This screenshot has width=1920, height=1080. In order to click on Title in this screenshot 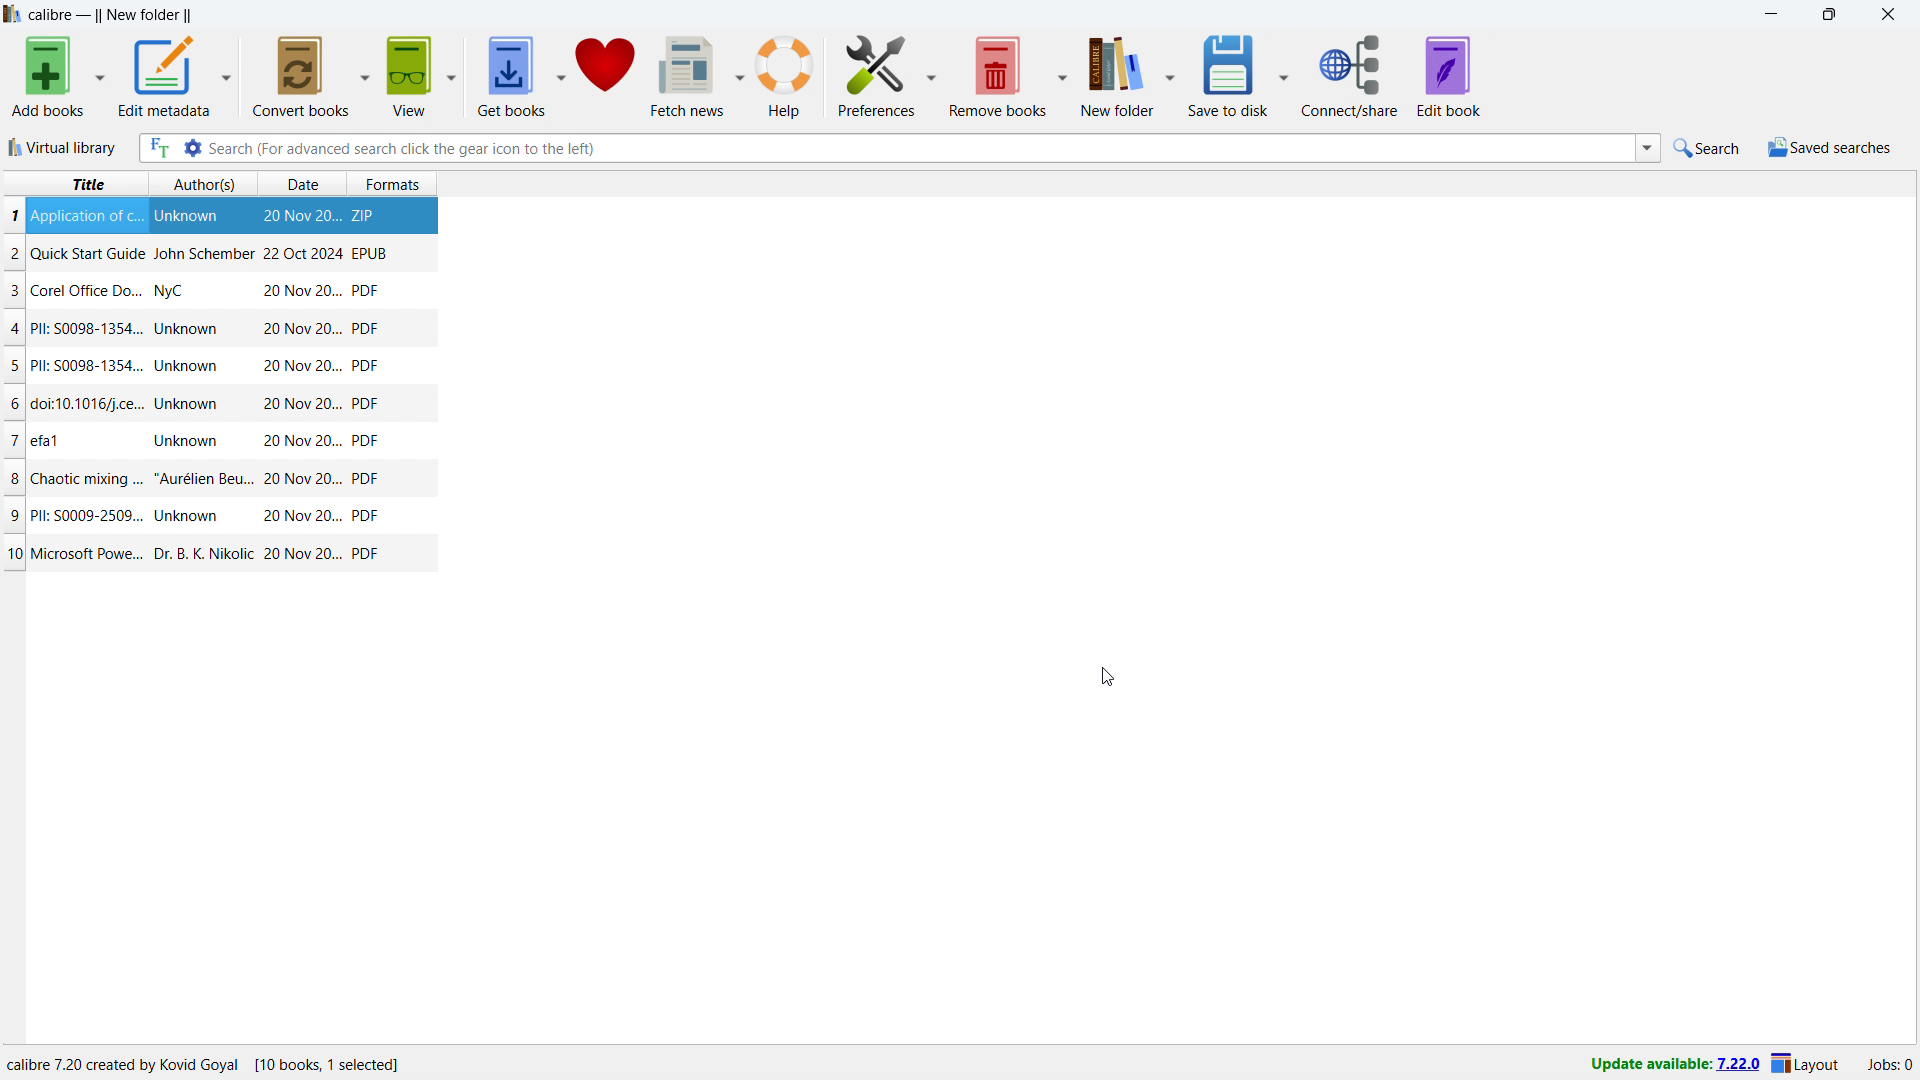, I will do `click(86, 216)`.